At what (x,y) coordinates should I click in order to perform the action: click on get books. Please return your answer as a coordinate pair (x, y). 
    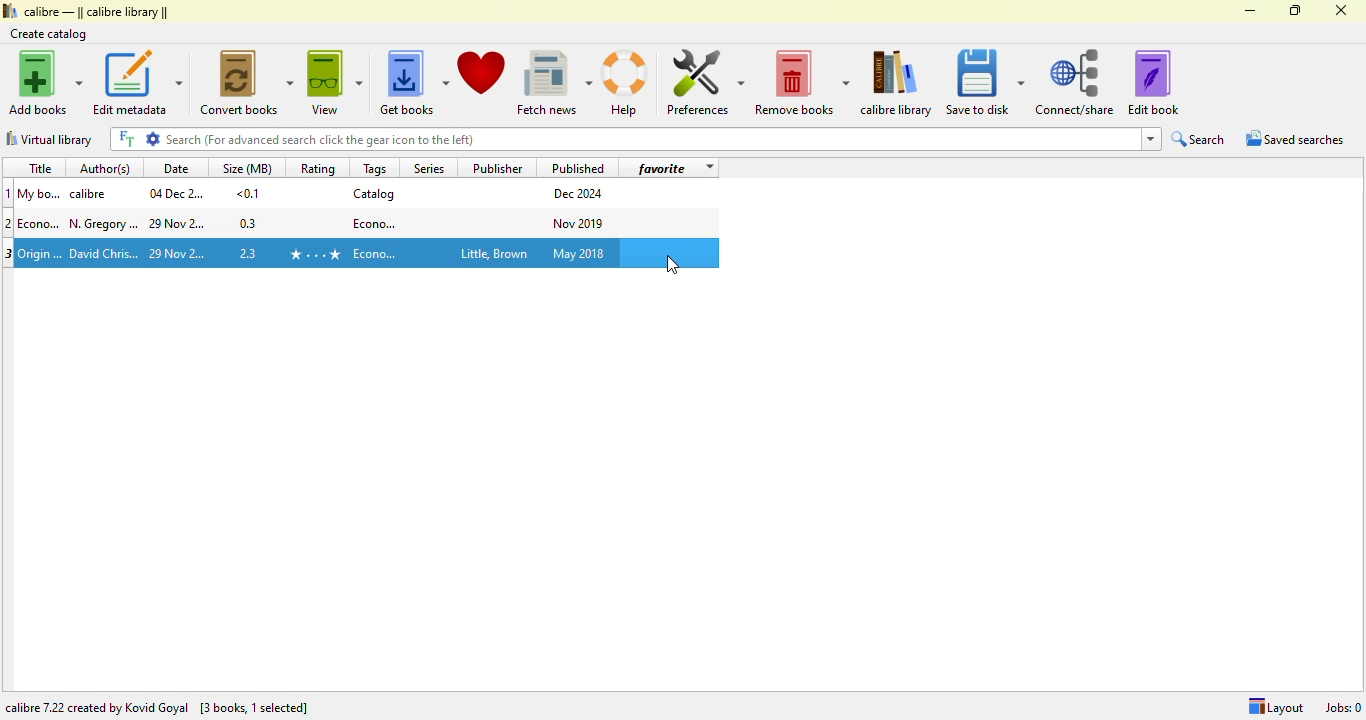
    Looking at the image, I should click on (413, 83).